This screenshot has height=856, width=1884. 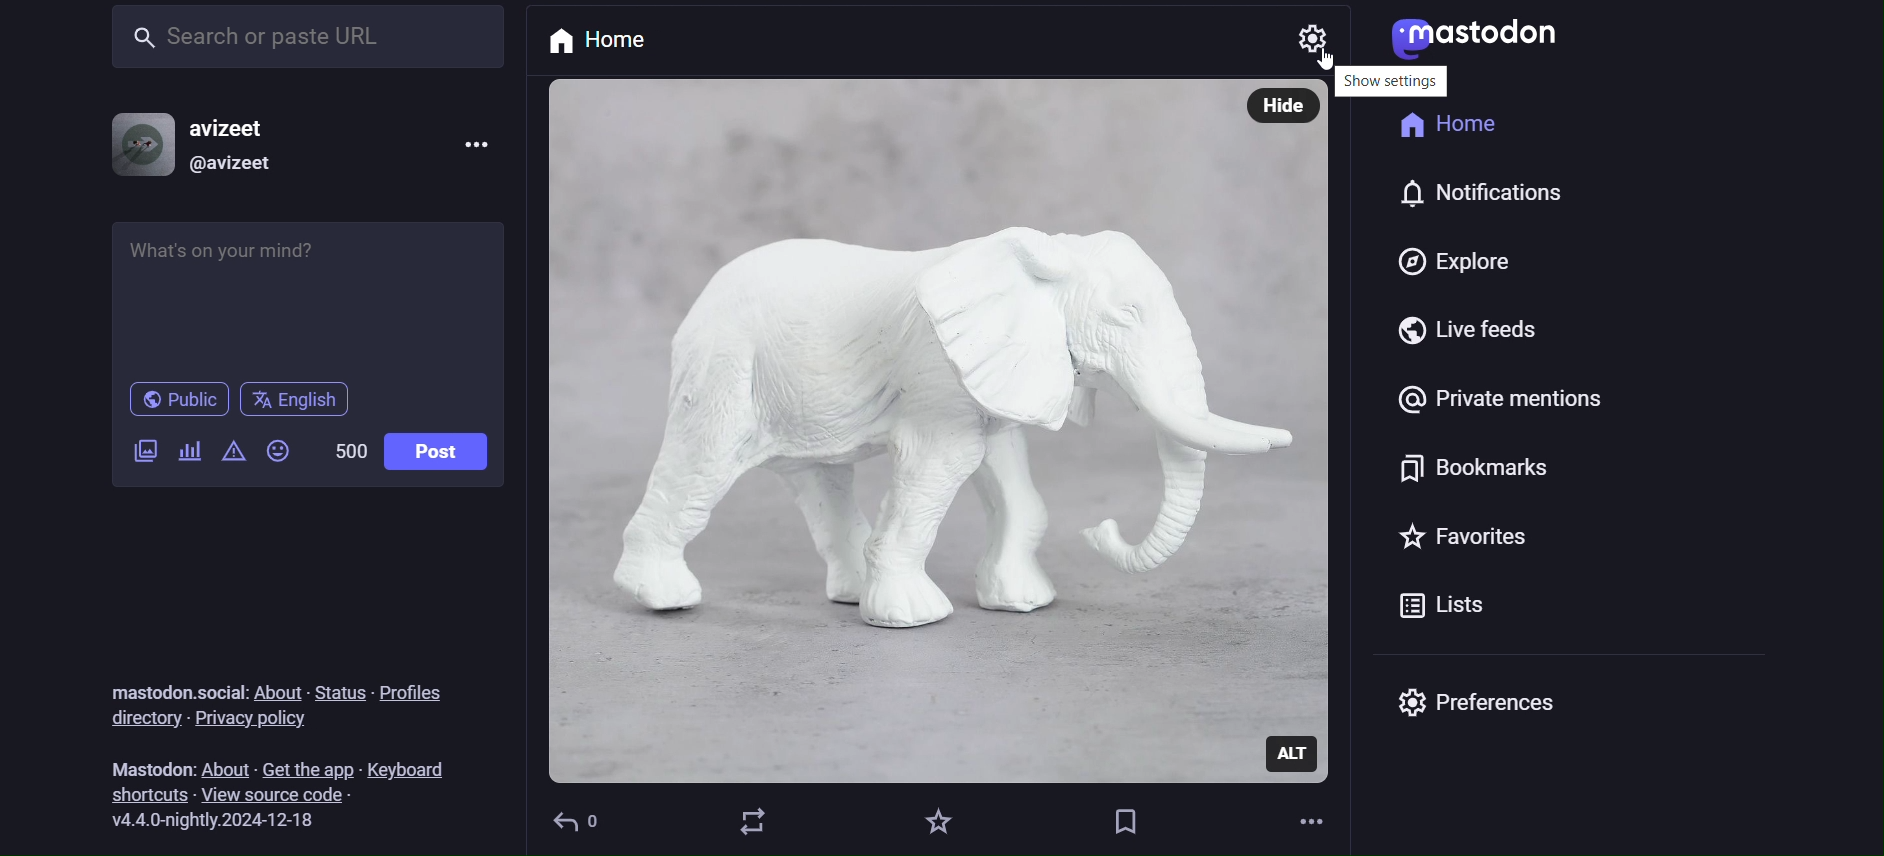 I want to click on ALT, so click(x=1293, y=753).